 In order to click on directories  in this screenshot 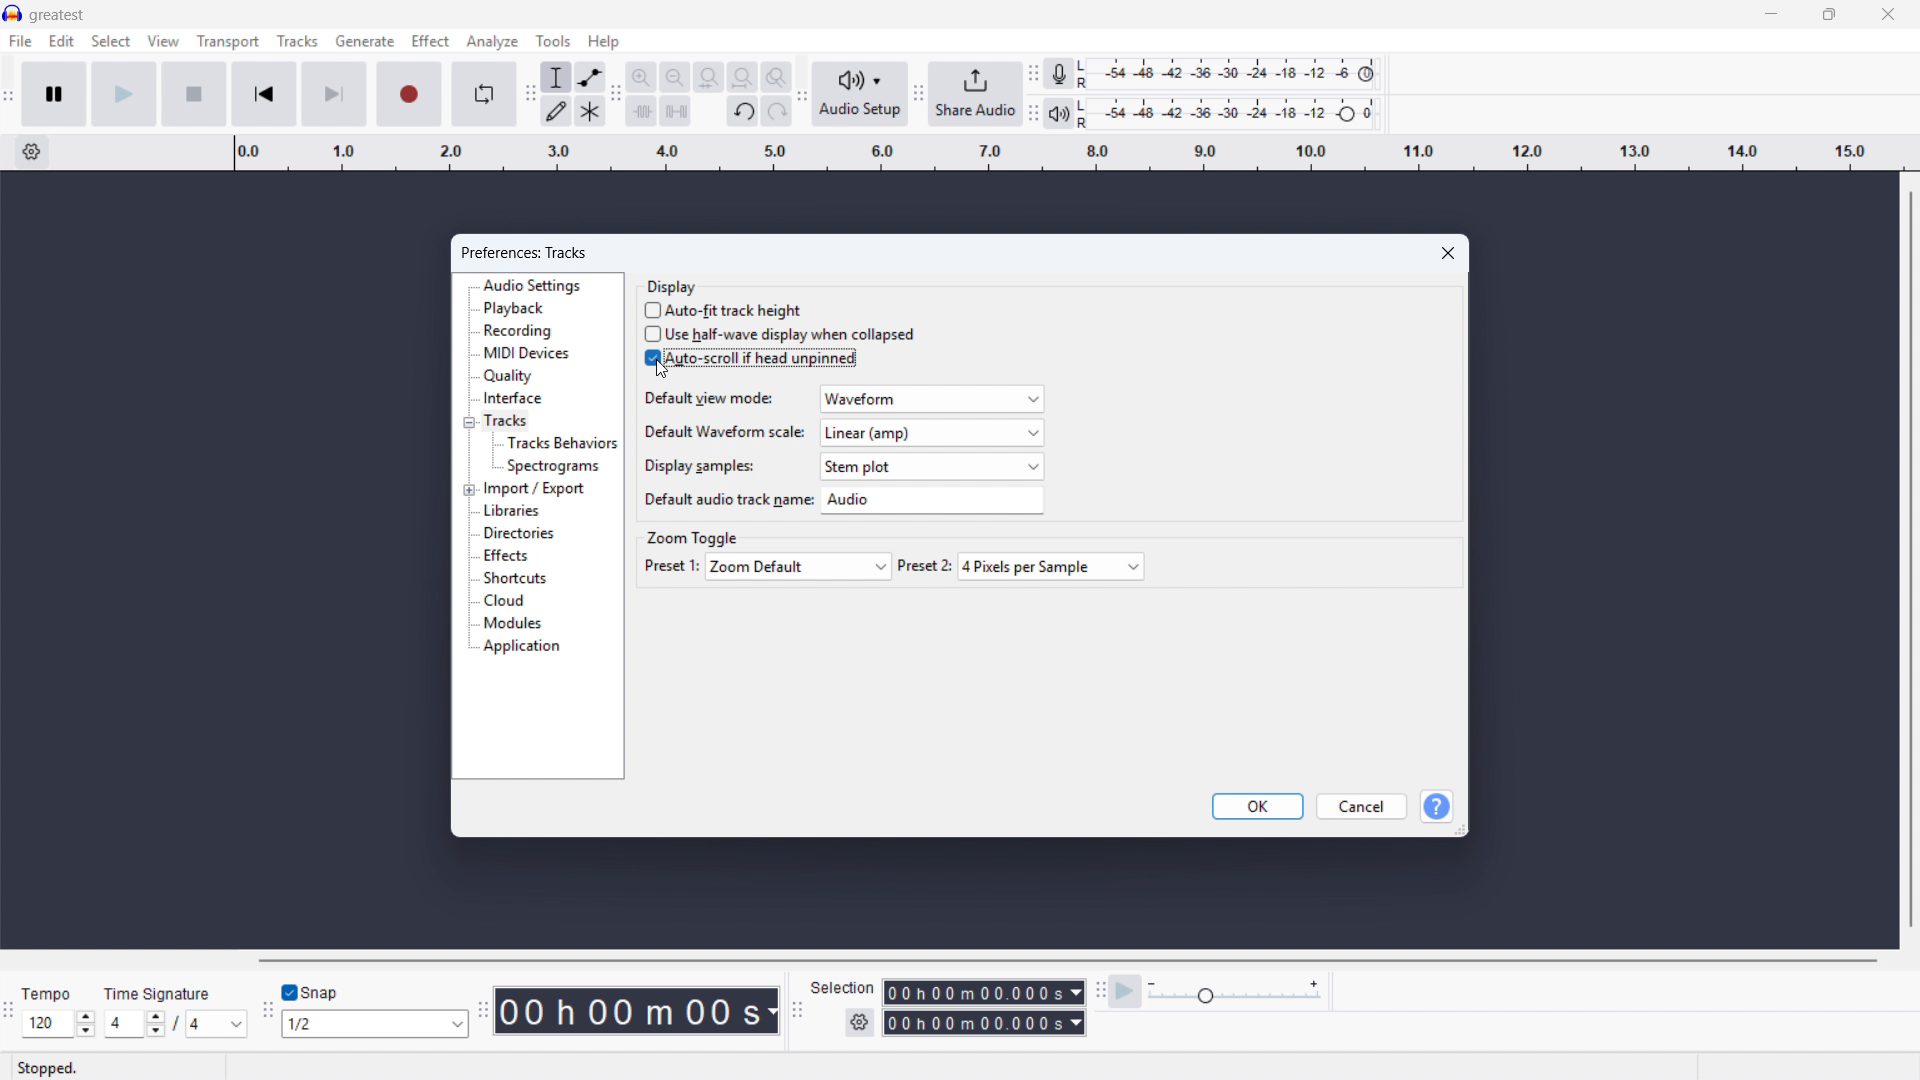, I will do `click(518, 534)`.